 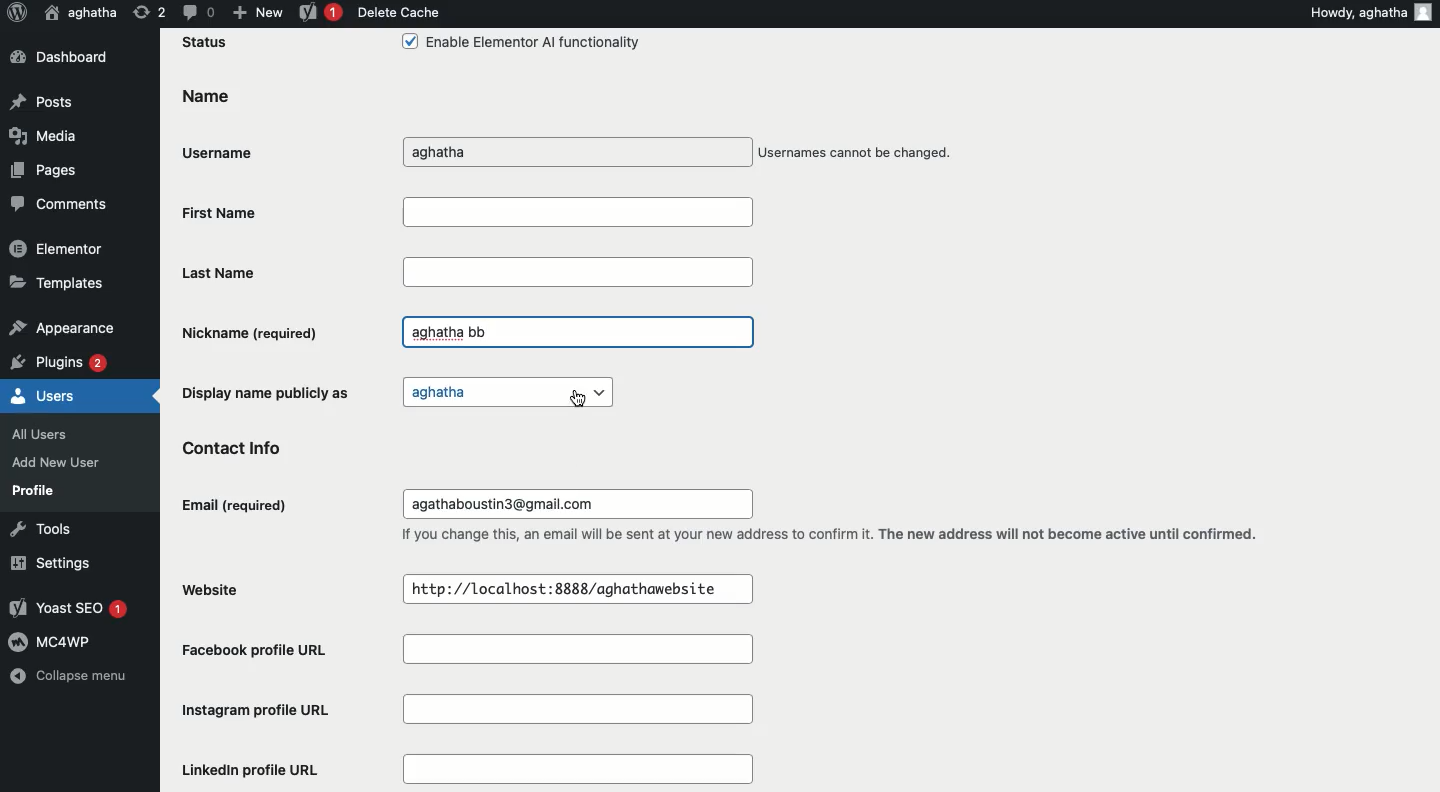 I want to click on User, so click(x=82, y=12).